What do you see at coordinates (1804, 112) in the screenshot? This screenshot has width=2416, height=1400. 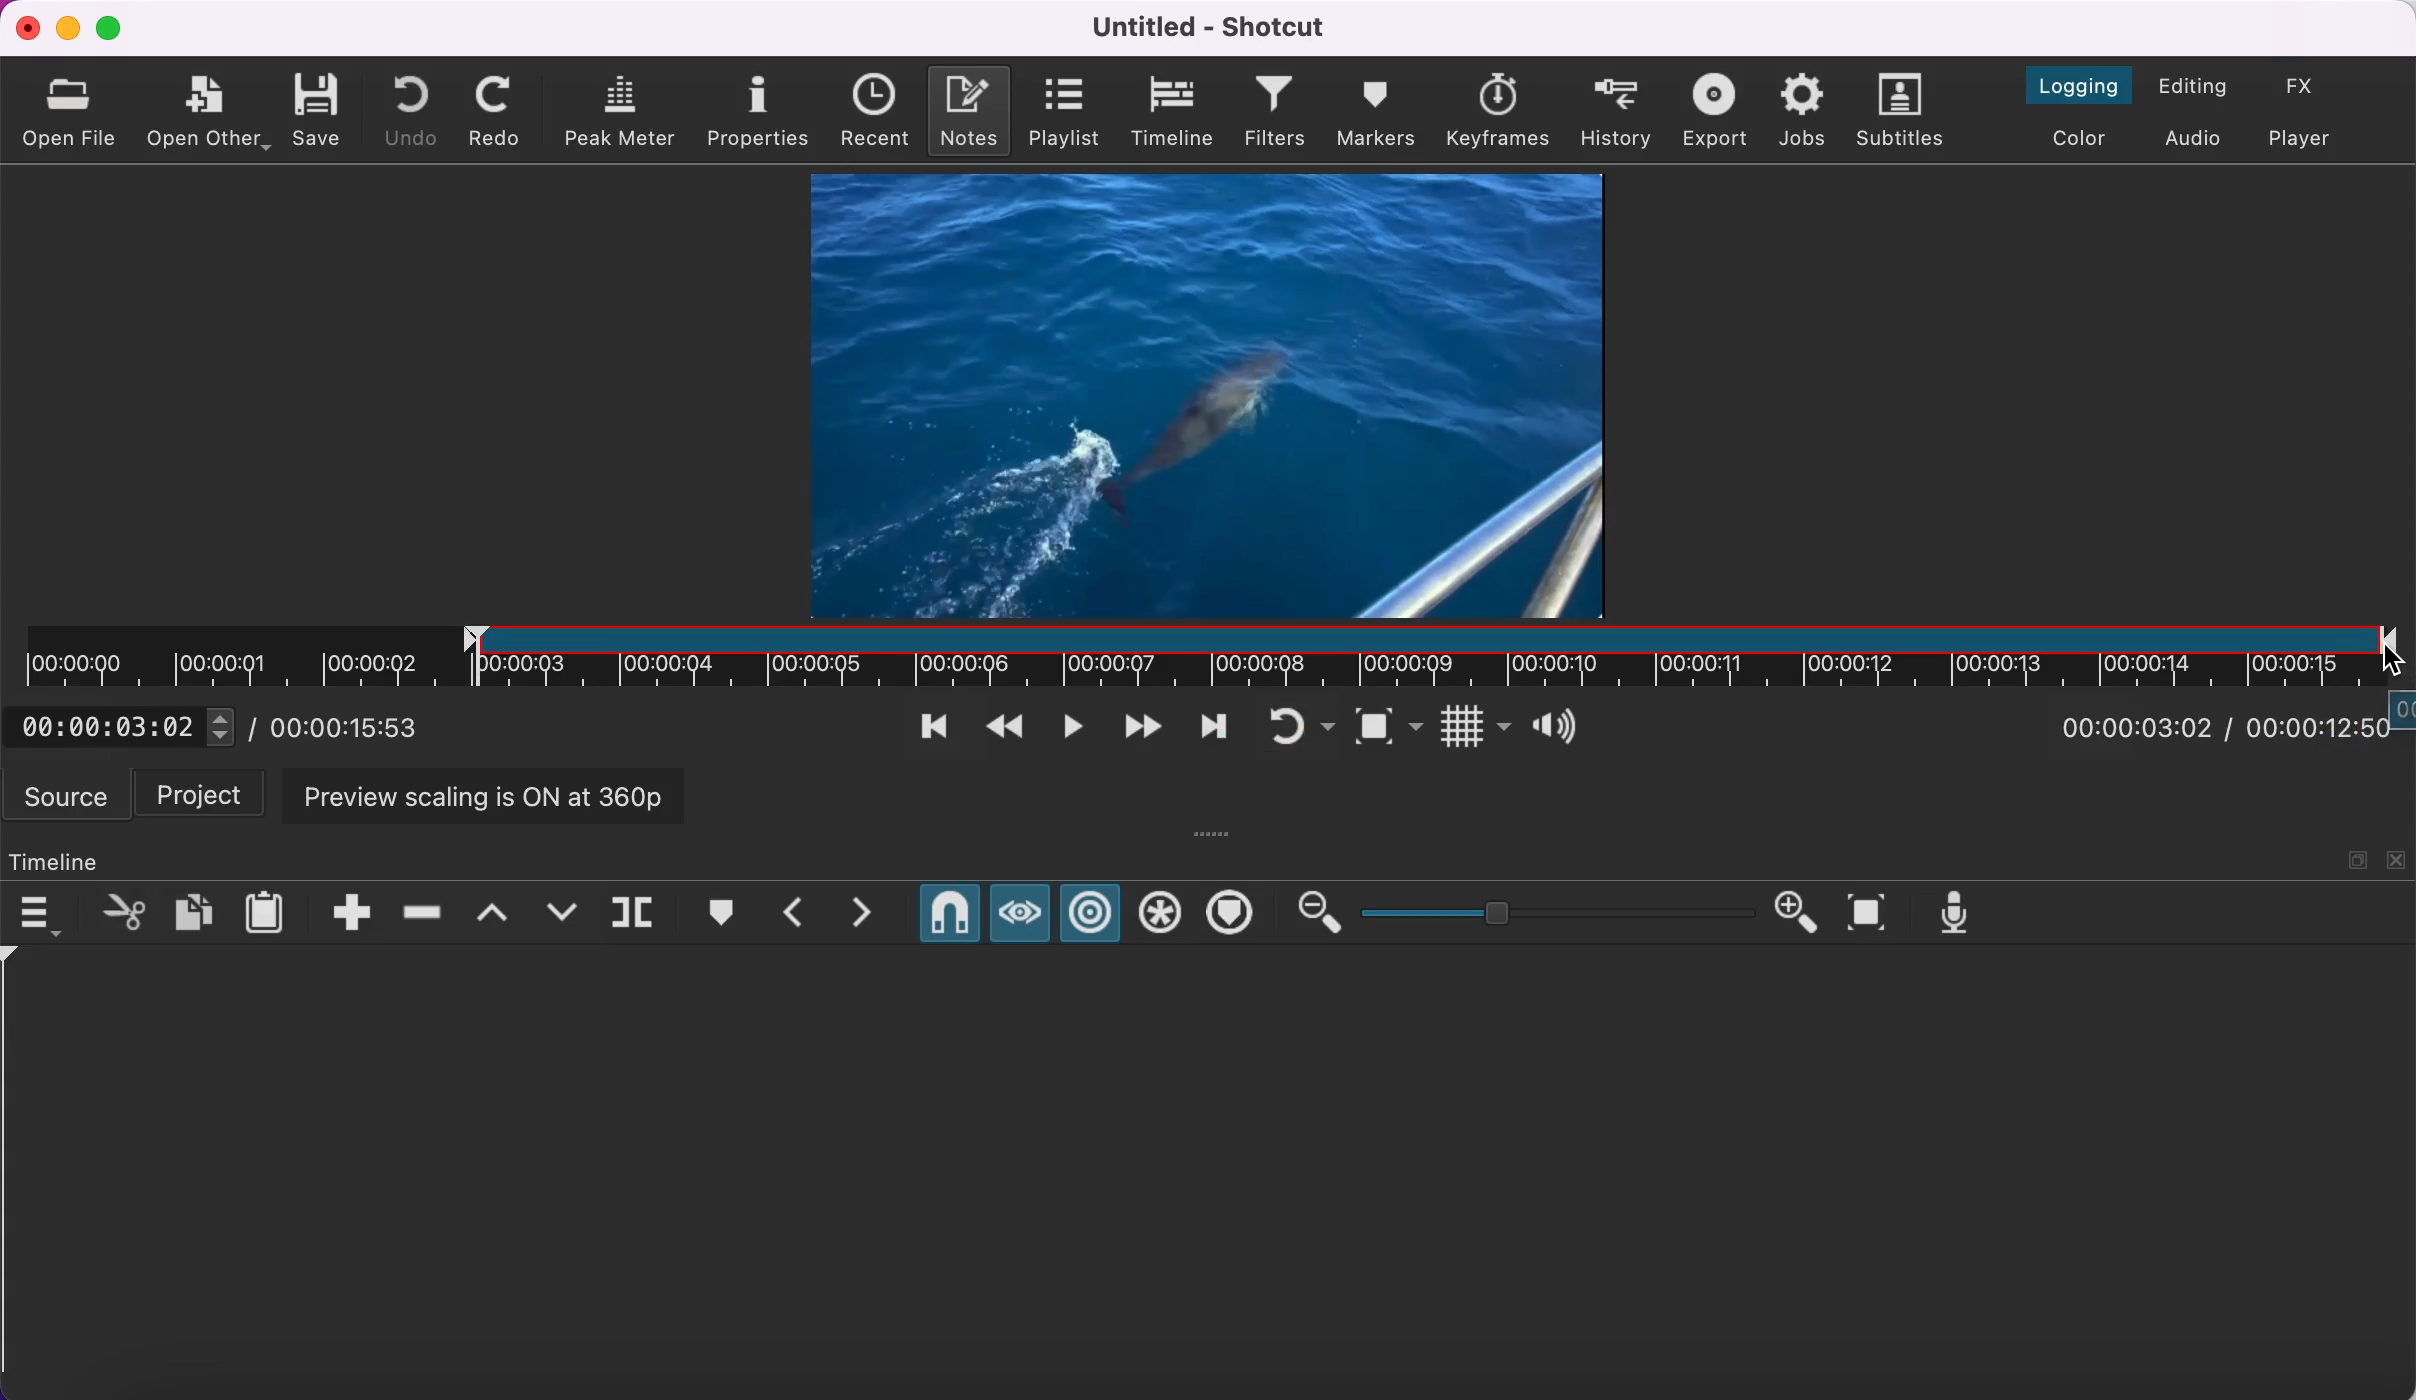 I see `jobs` at bounding box center [1804, 112].